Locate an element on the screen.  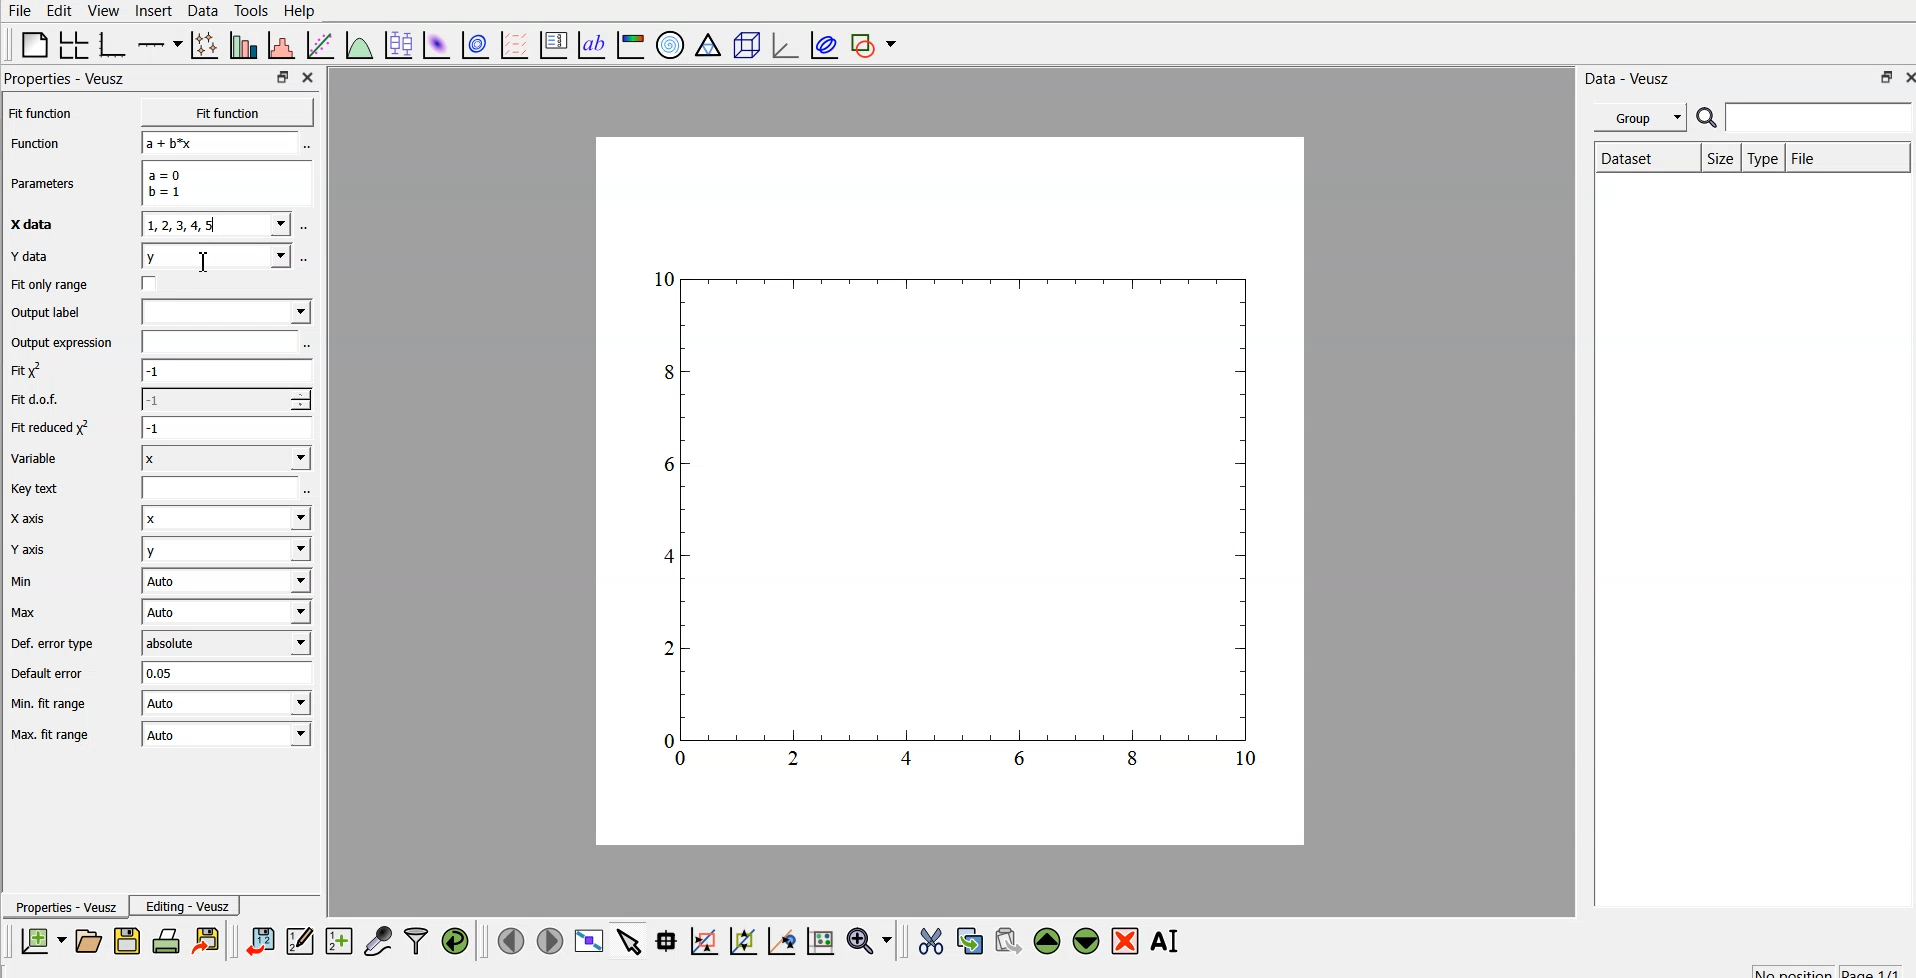
Auto is located at coordinates (229, 614).